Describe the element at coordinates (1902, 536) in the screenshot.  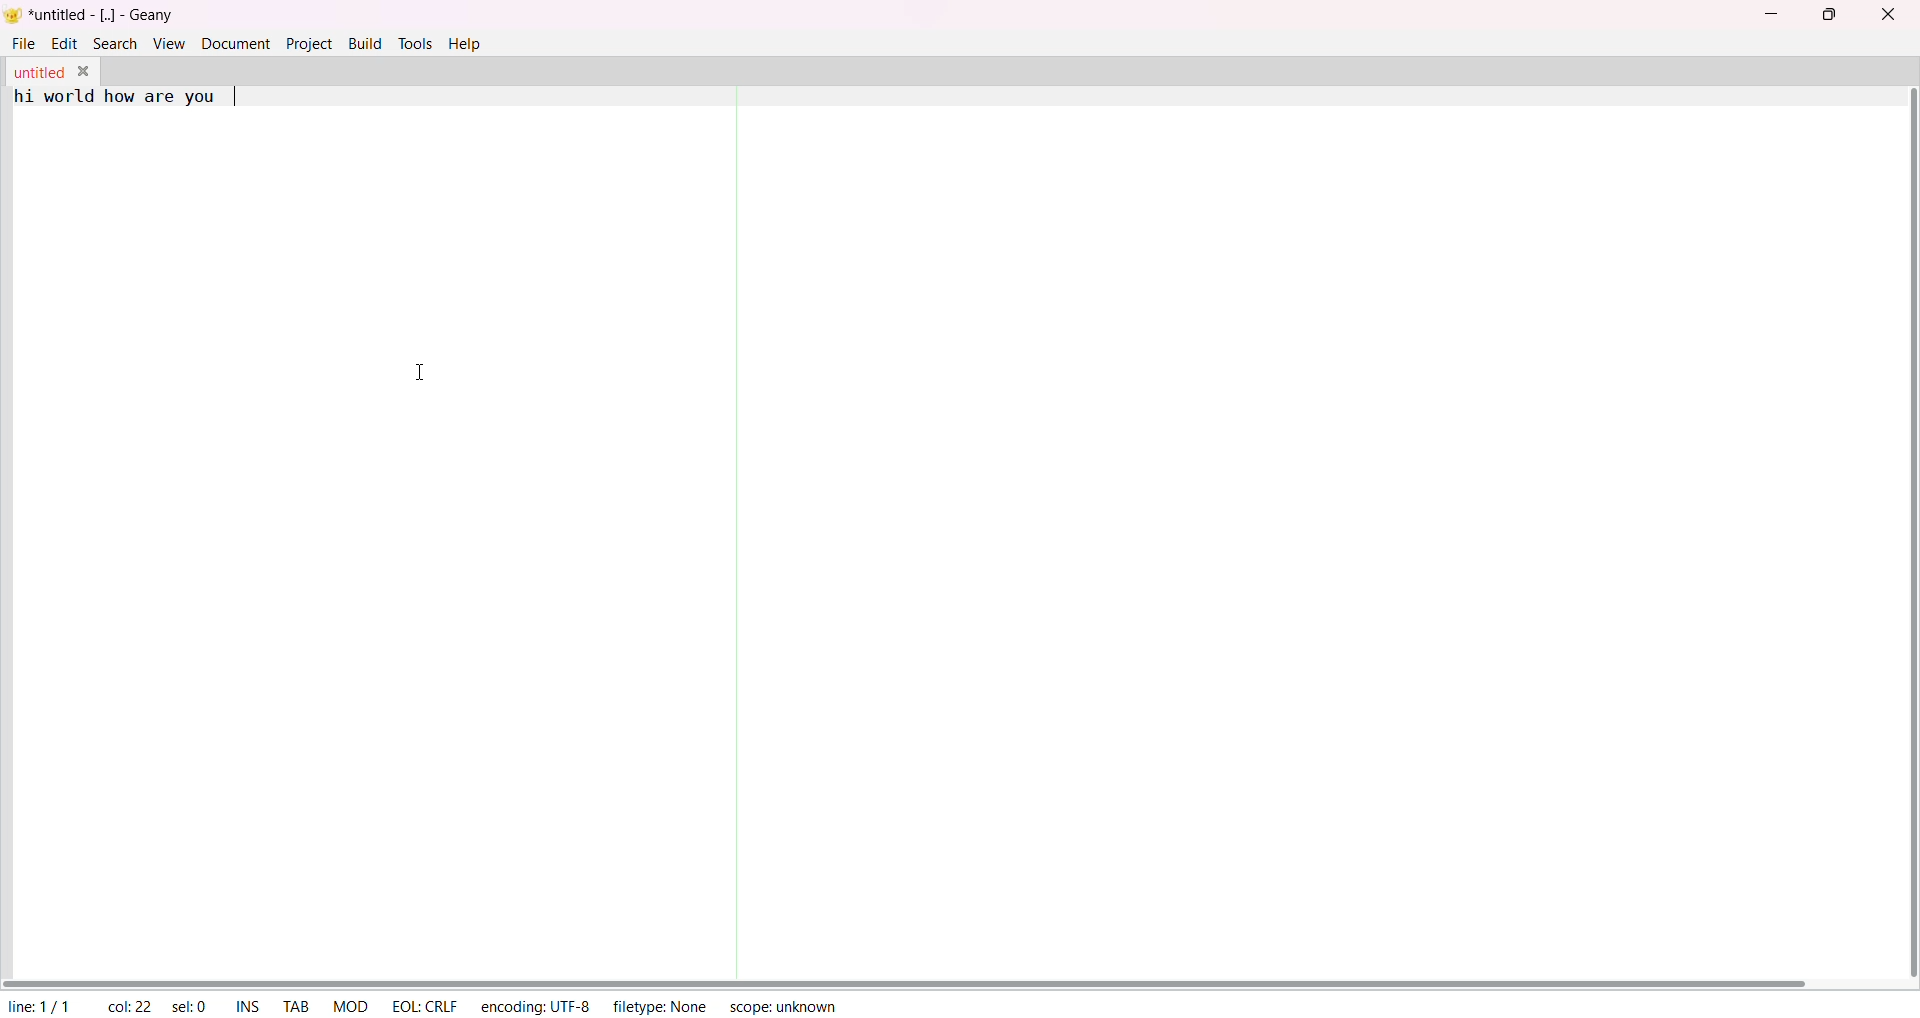
I see `vertical scroll bar` at that location.